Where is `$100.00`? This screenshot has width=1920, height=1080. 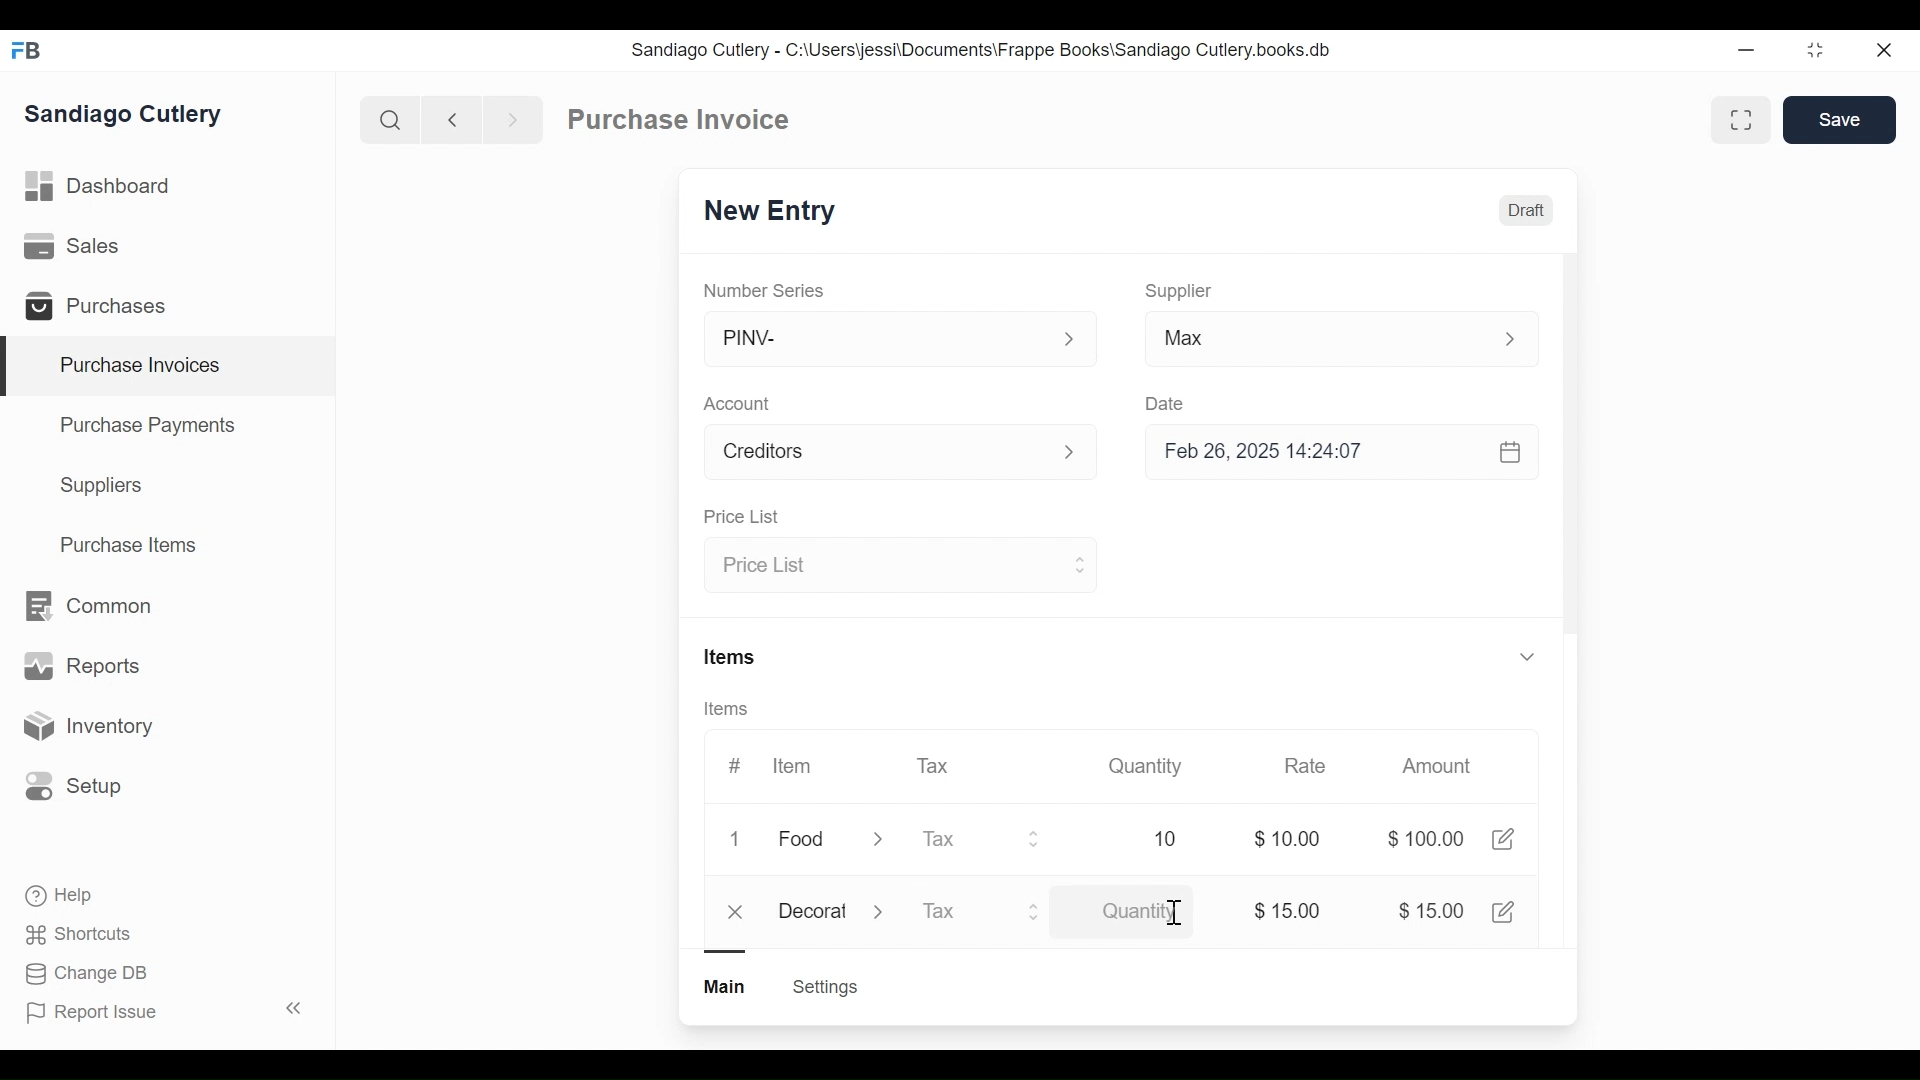
$100.00 is located at coordinates (1425, 839).